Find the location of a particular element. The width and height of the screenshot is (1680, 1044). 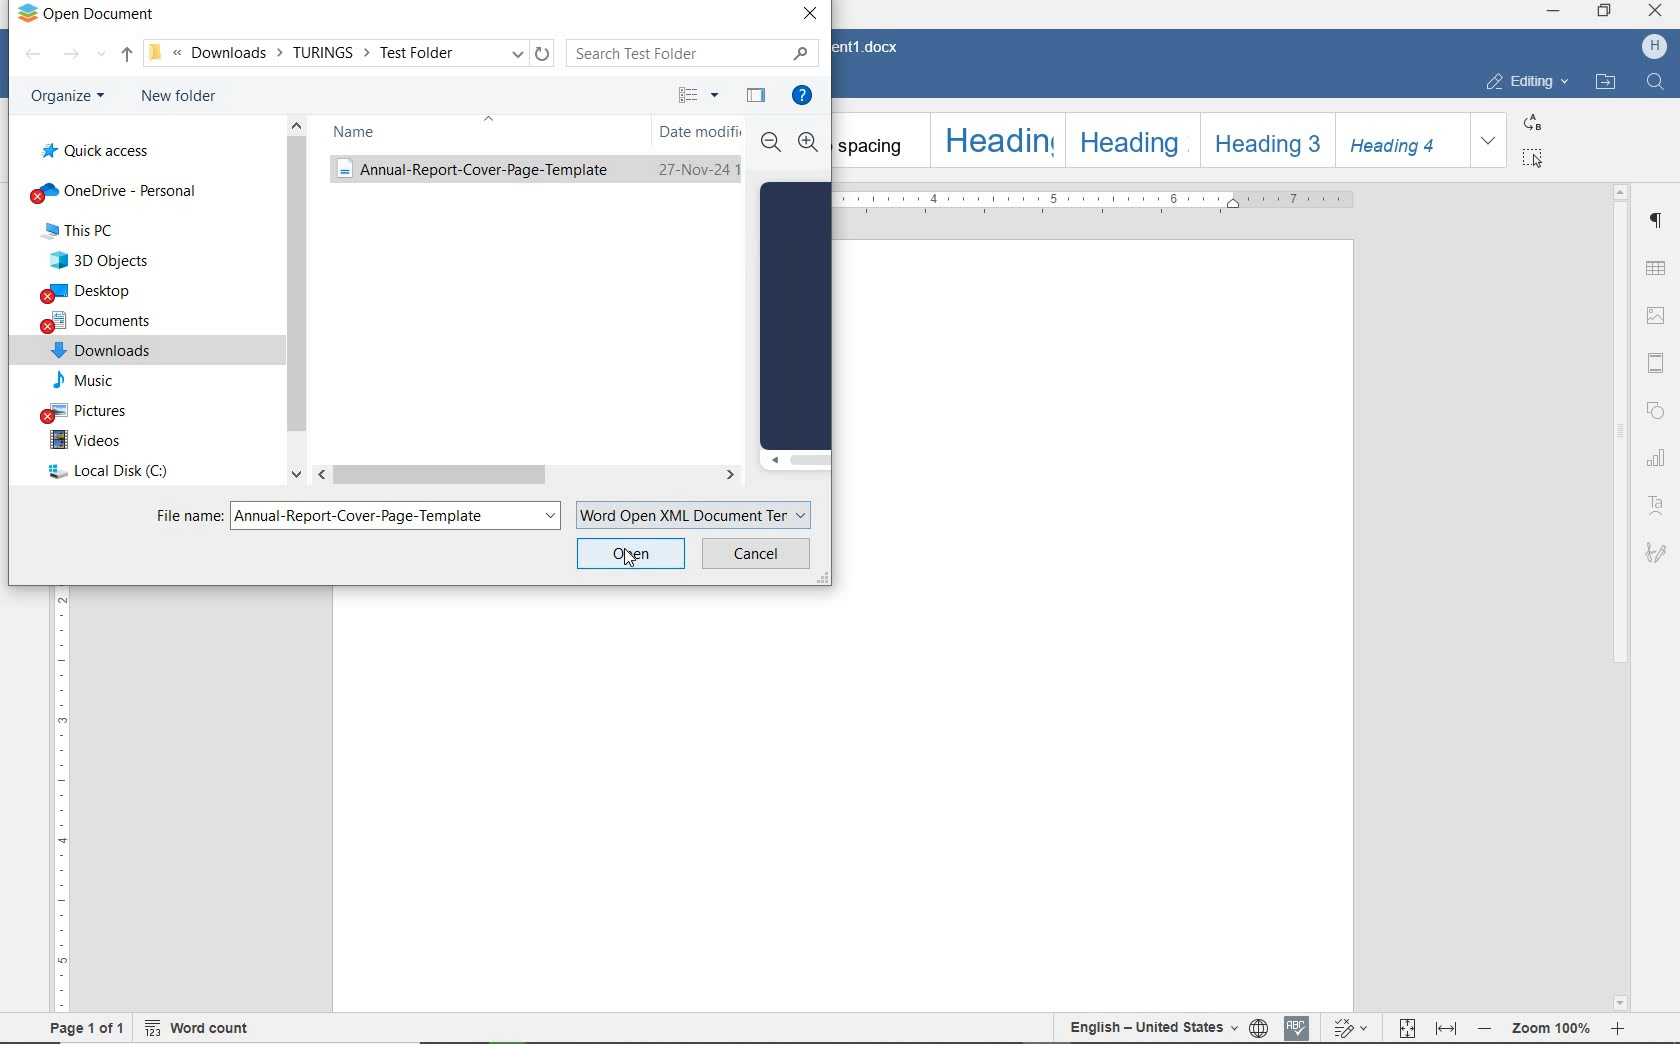

document language is located at coordinates (1259, 1027).